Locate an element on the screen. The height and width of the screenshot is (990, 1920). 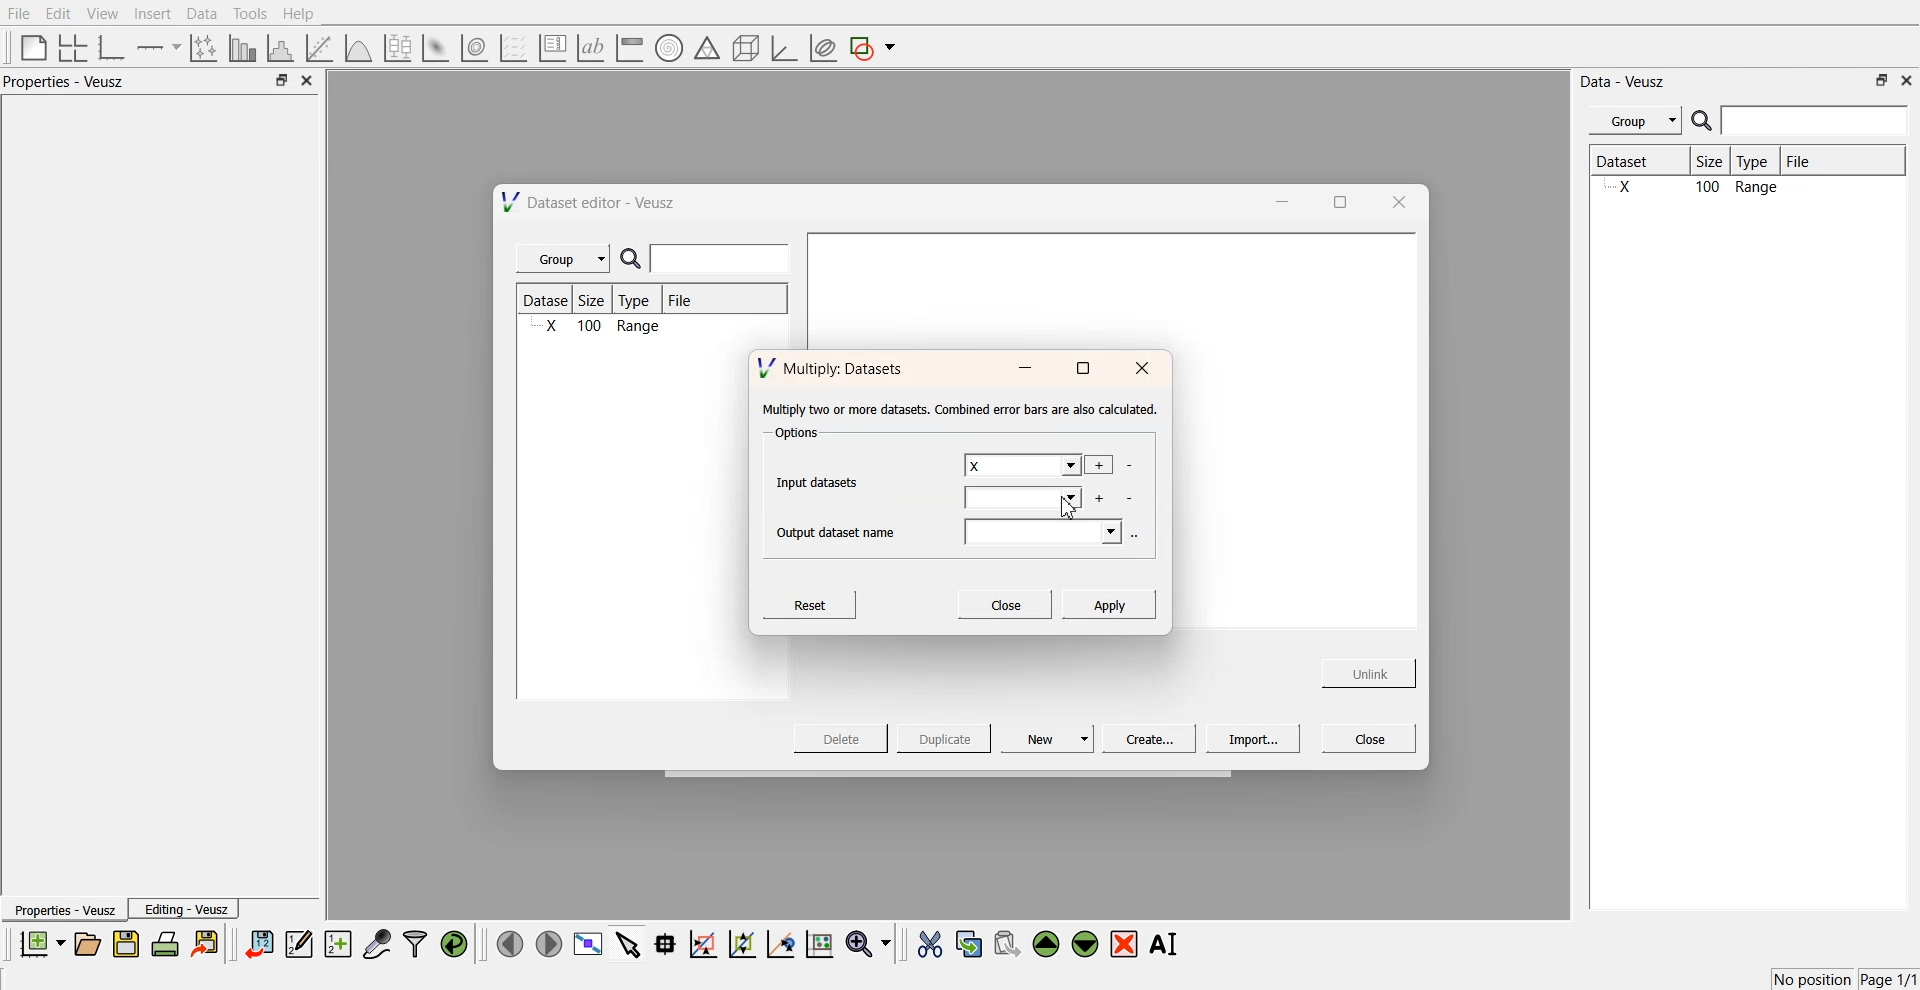
Size is located at coordinates (1715, 163).